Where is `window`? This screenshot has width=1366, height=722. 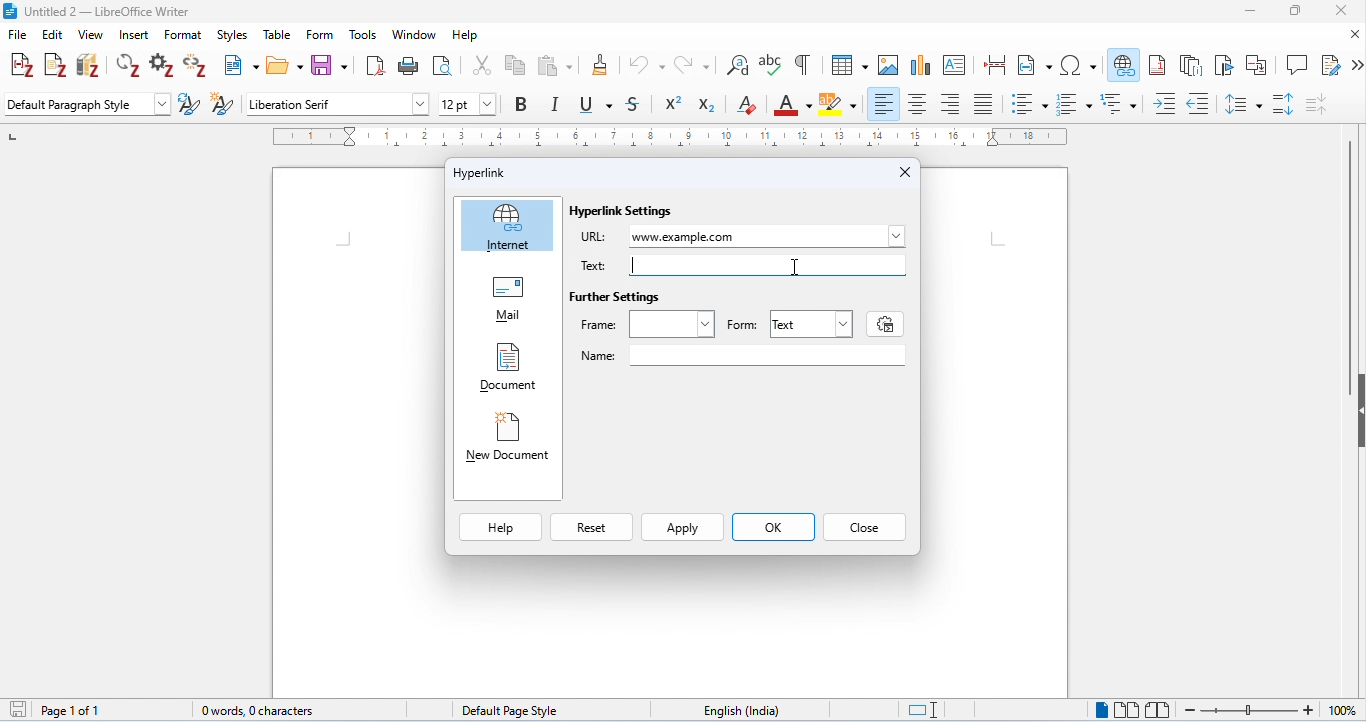
window is located at coordinates (414, 35).